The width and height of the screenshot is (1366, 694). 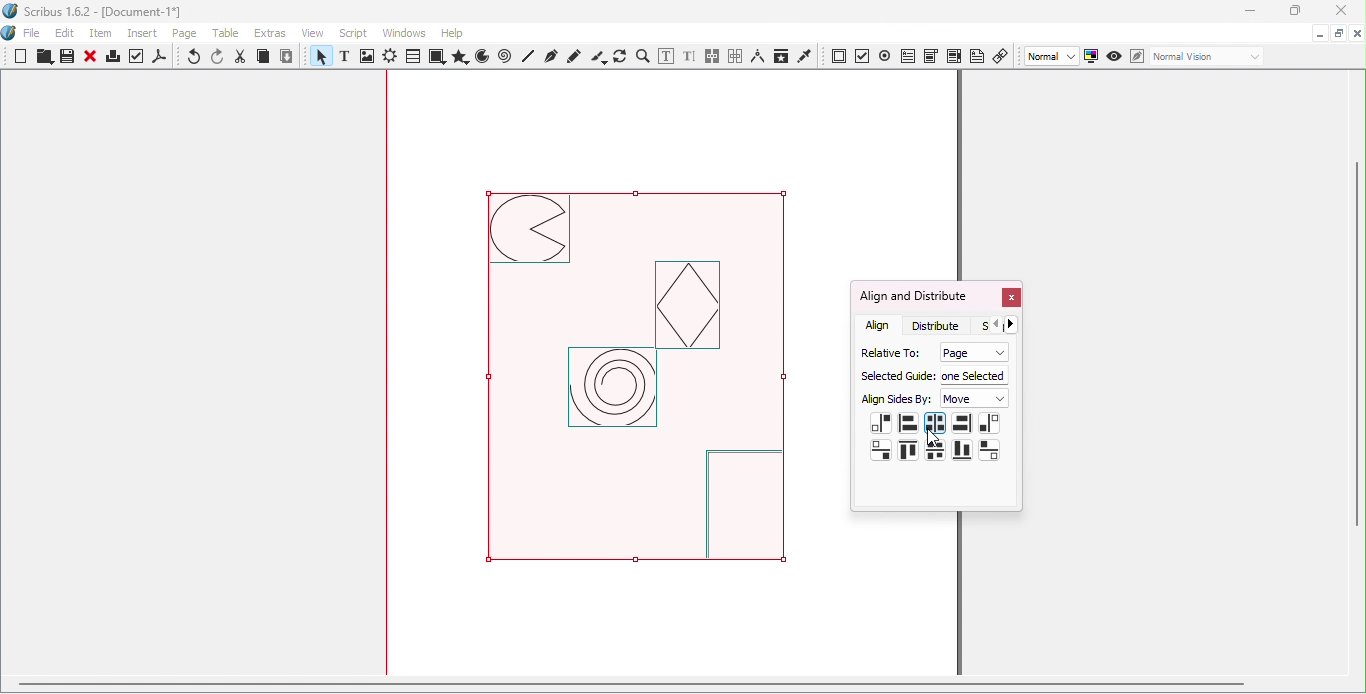 I want to click on Selected image, so click(x=652, y=385).